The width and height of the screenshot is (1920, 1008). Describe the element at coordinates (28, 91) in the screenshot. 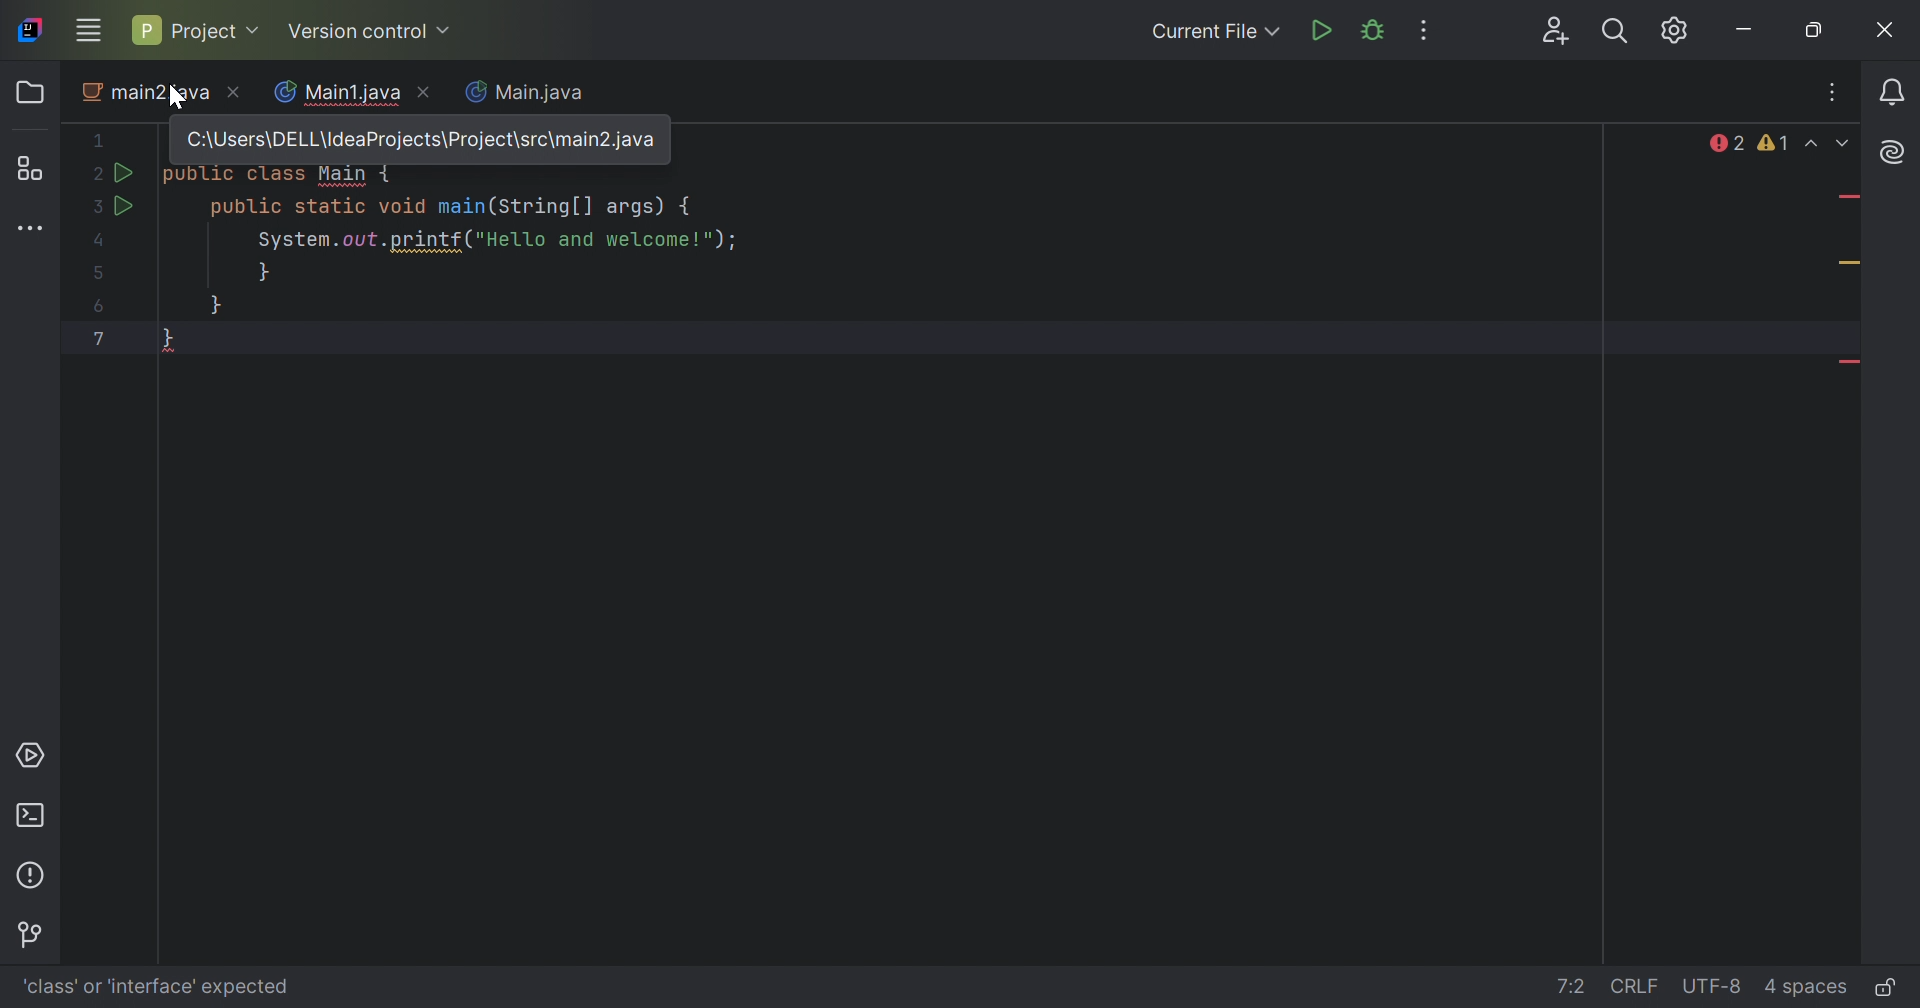

I see `Project icon` at that location.